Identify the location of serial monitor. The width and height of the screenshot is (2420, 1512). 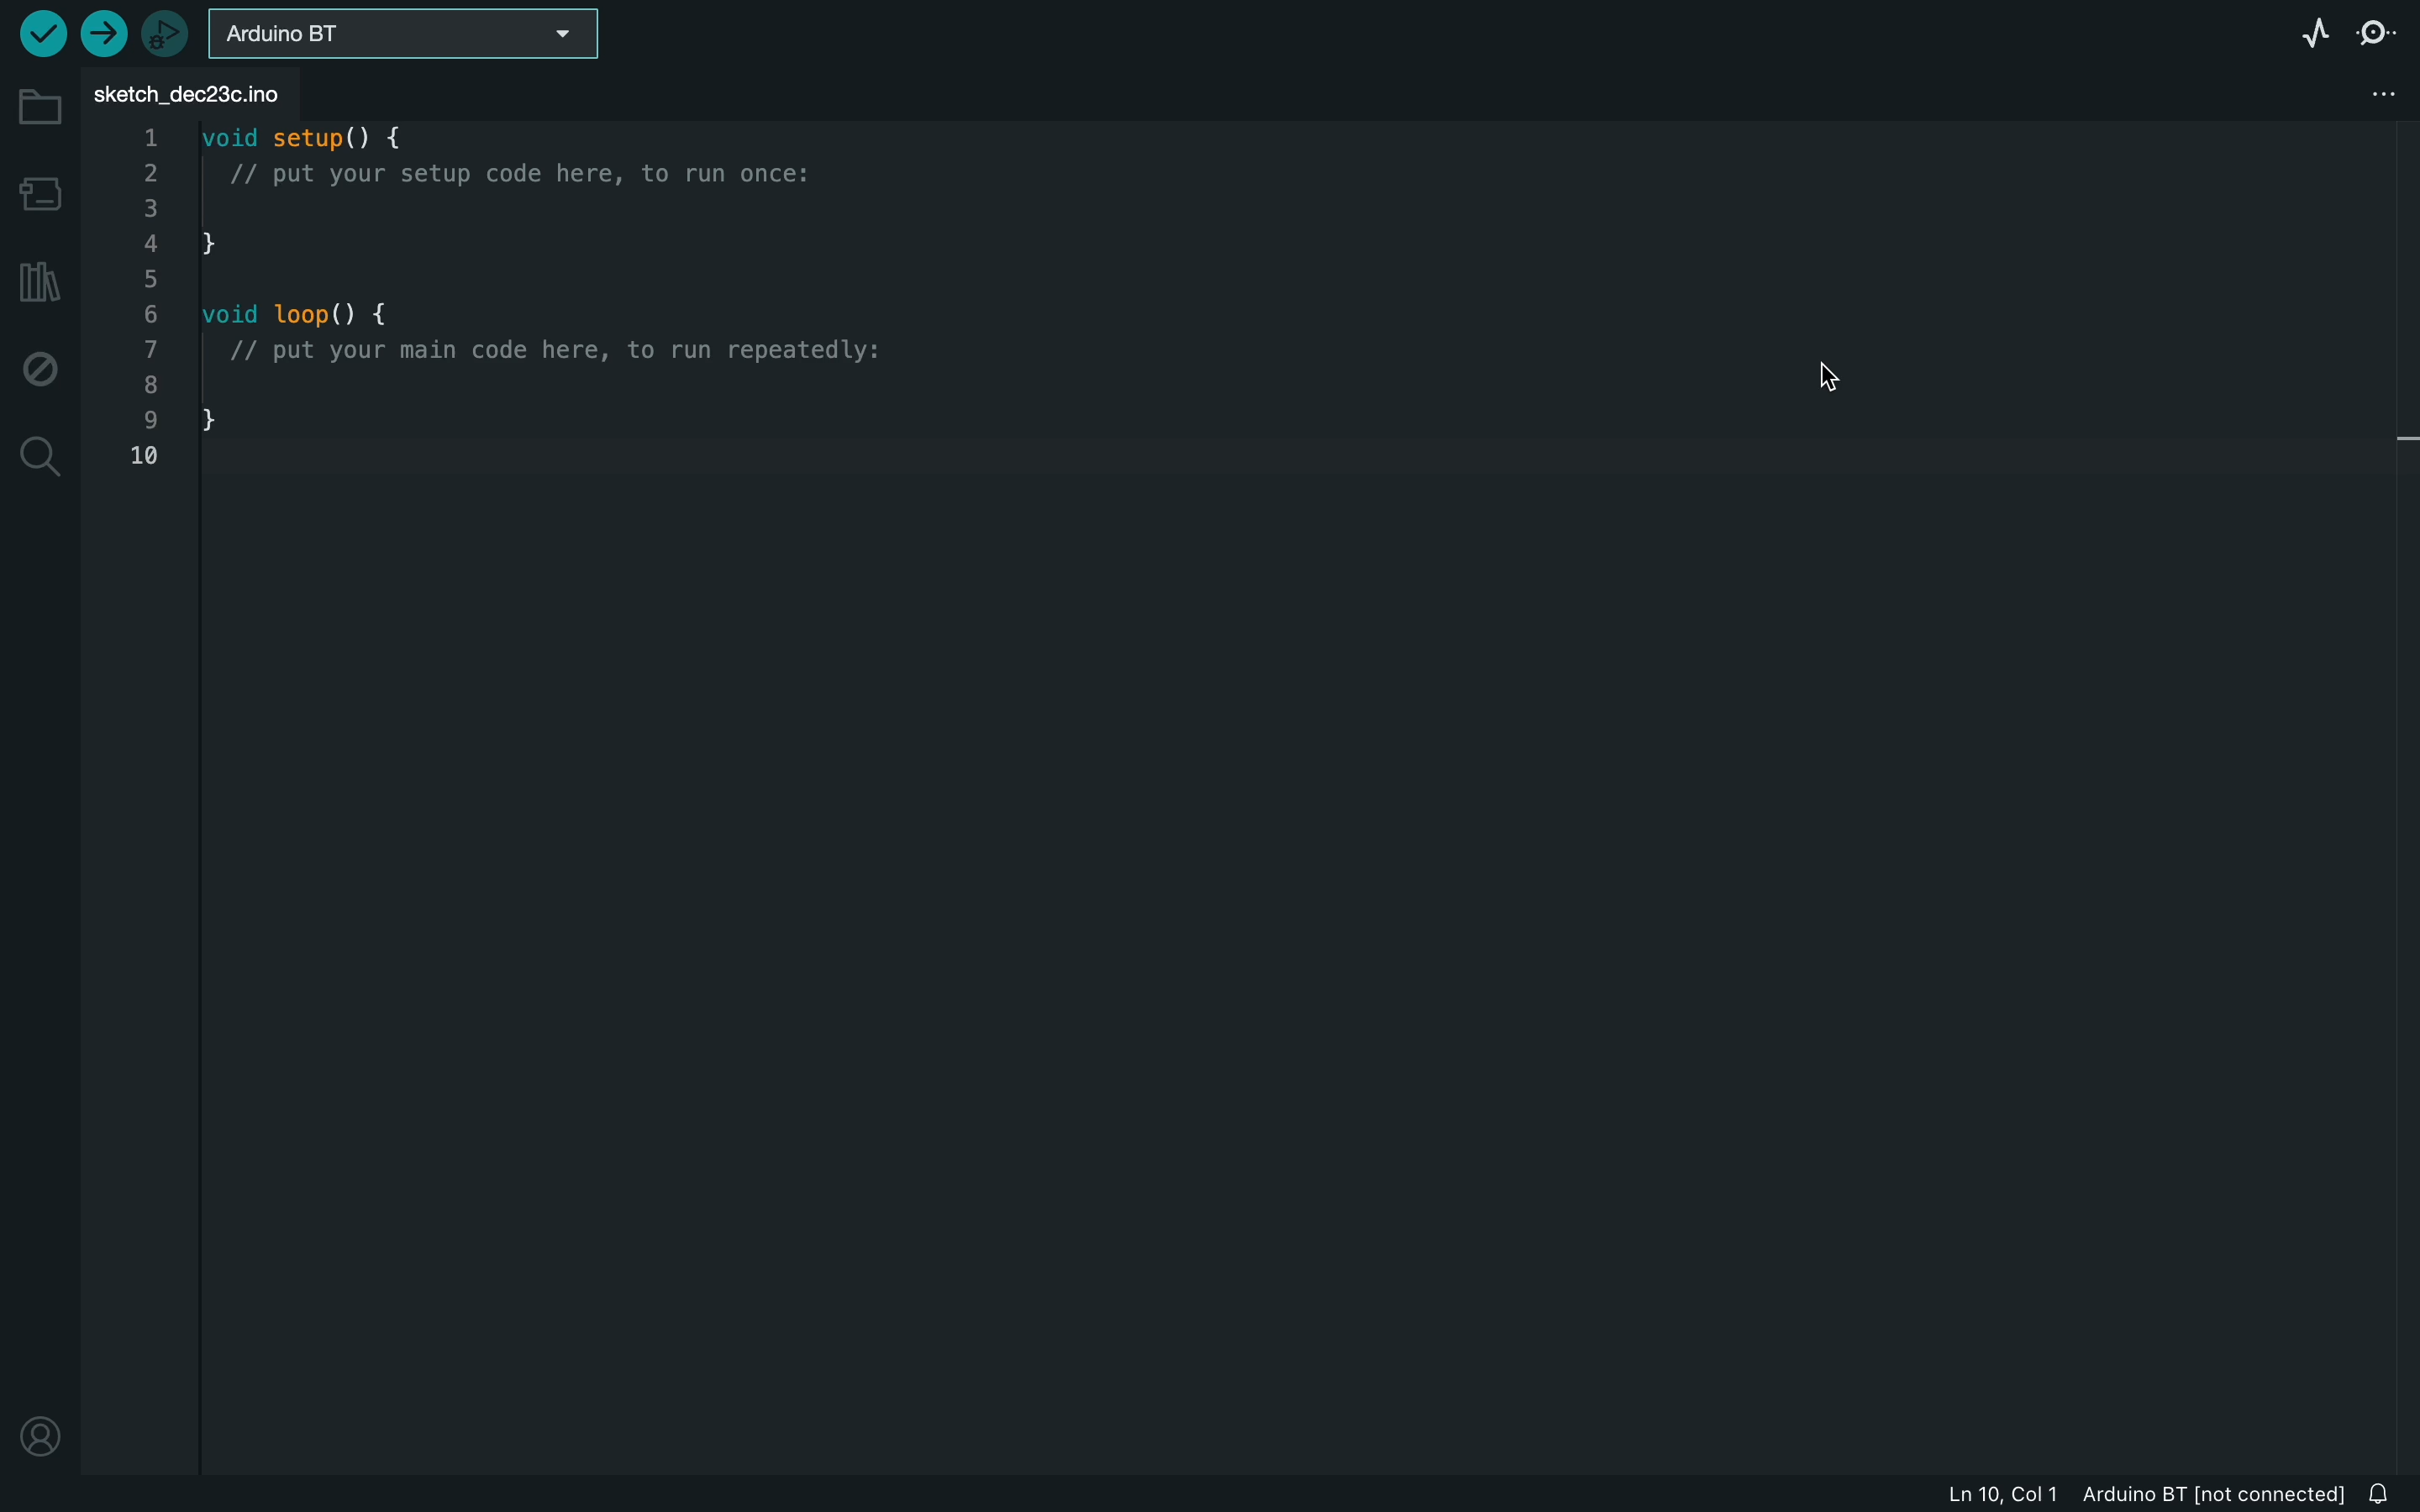
(2379, 29).